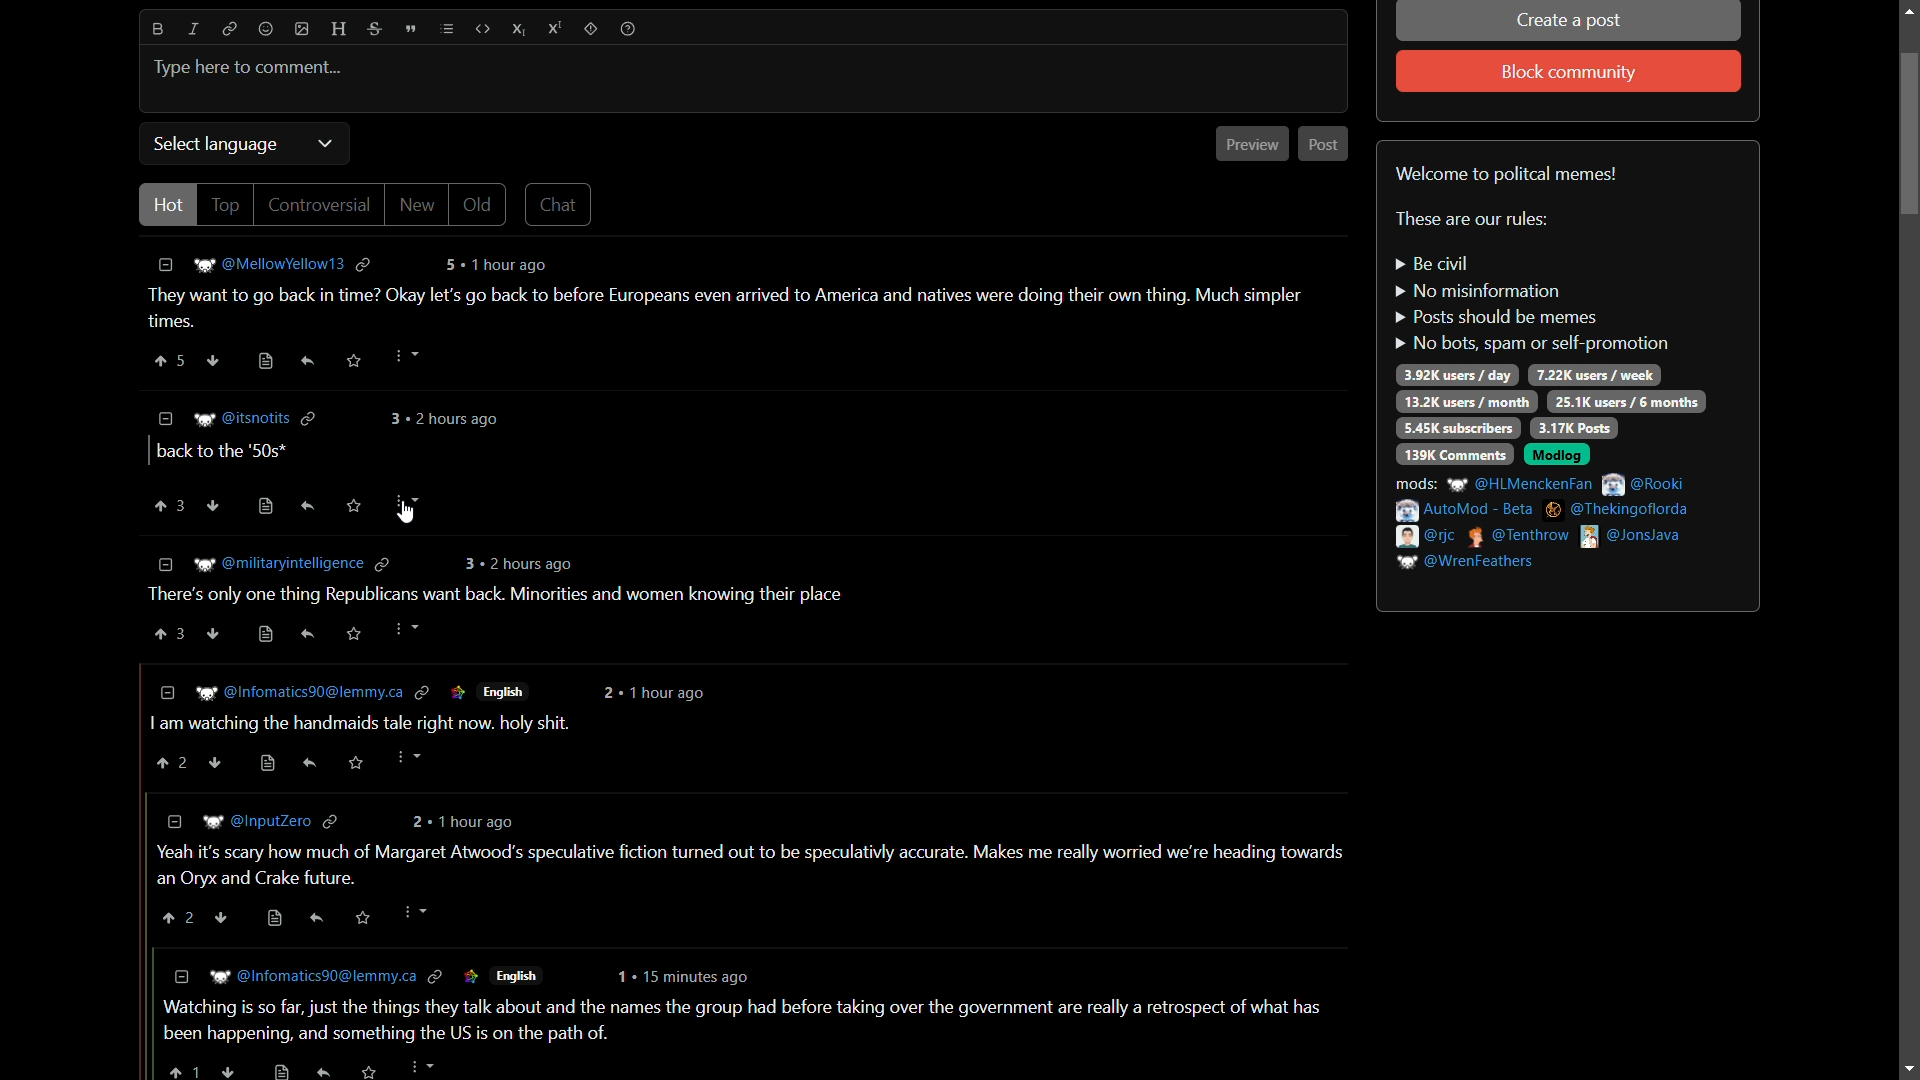 This screenshot has height=1080, width=1920. What do you see at coordinates (410, 28) in the screenshot?
I see `quote` at bounding box center [410, 28].